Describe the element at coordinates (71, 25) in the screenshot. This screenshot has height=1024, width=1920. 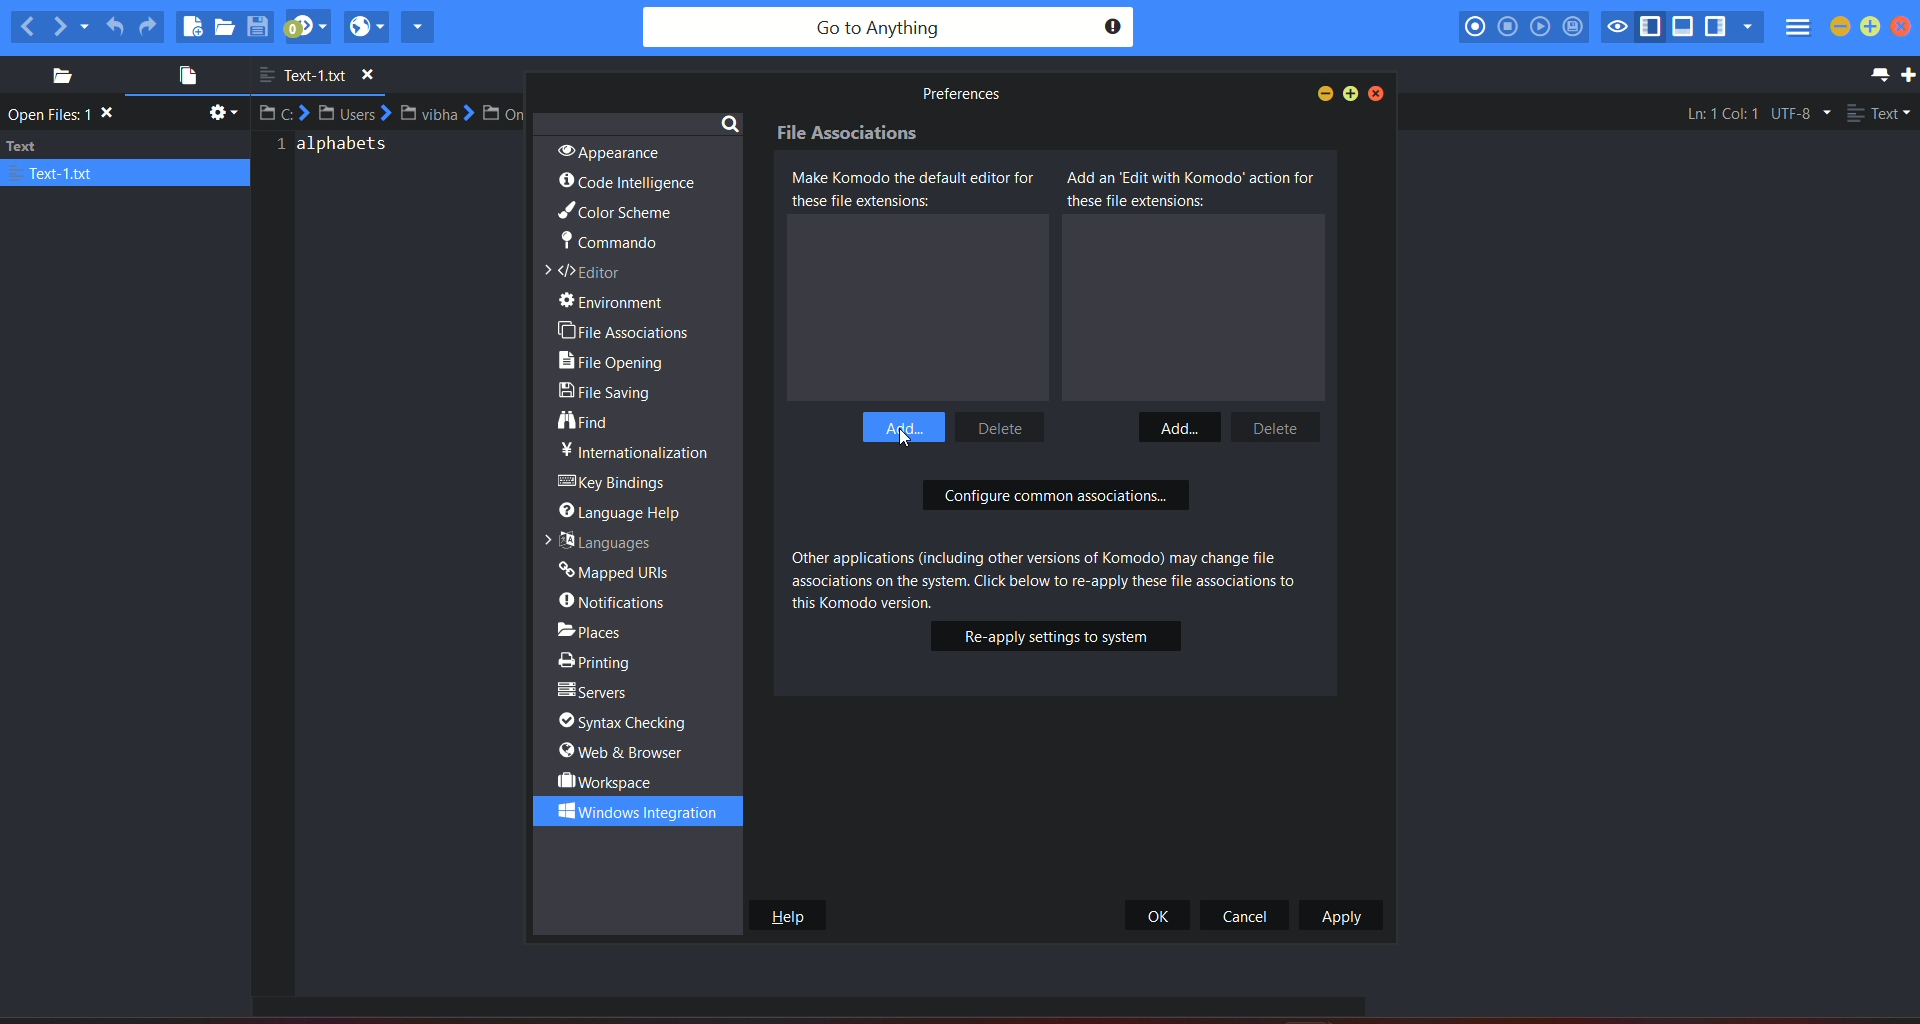
I see `next` at that location.